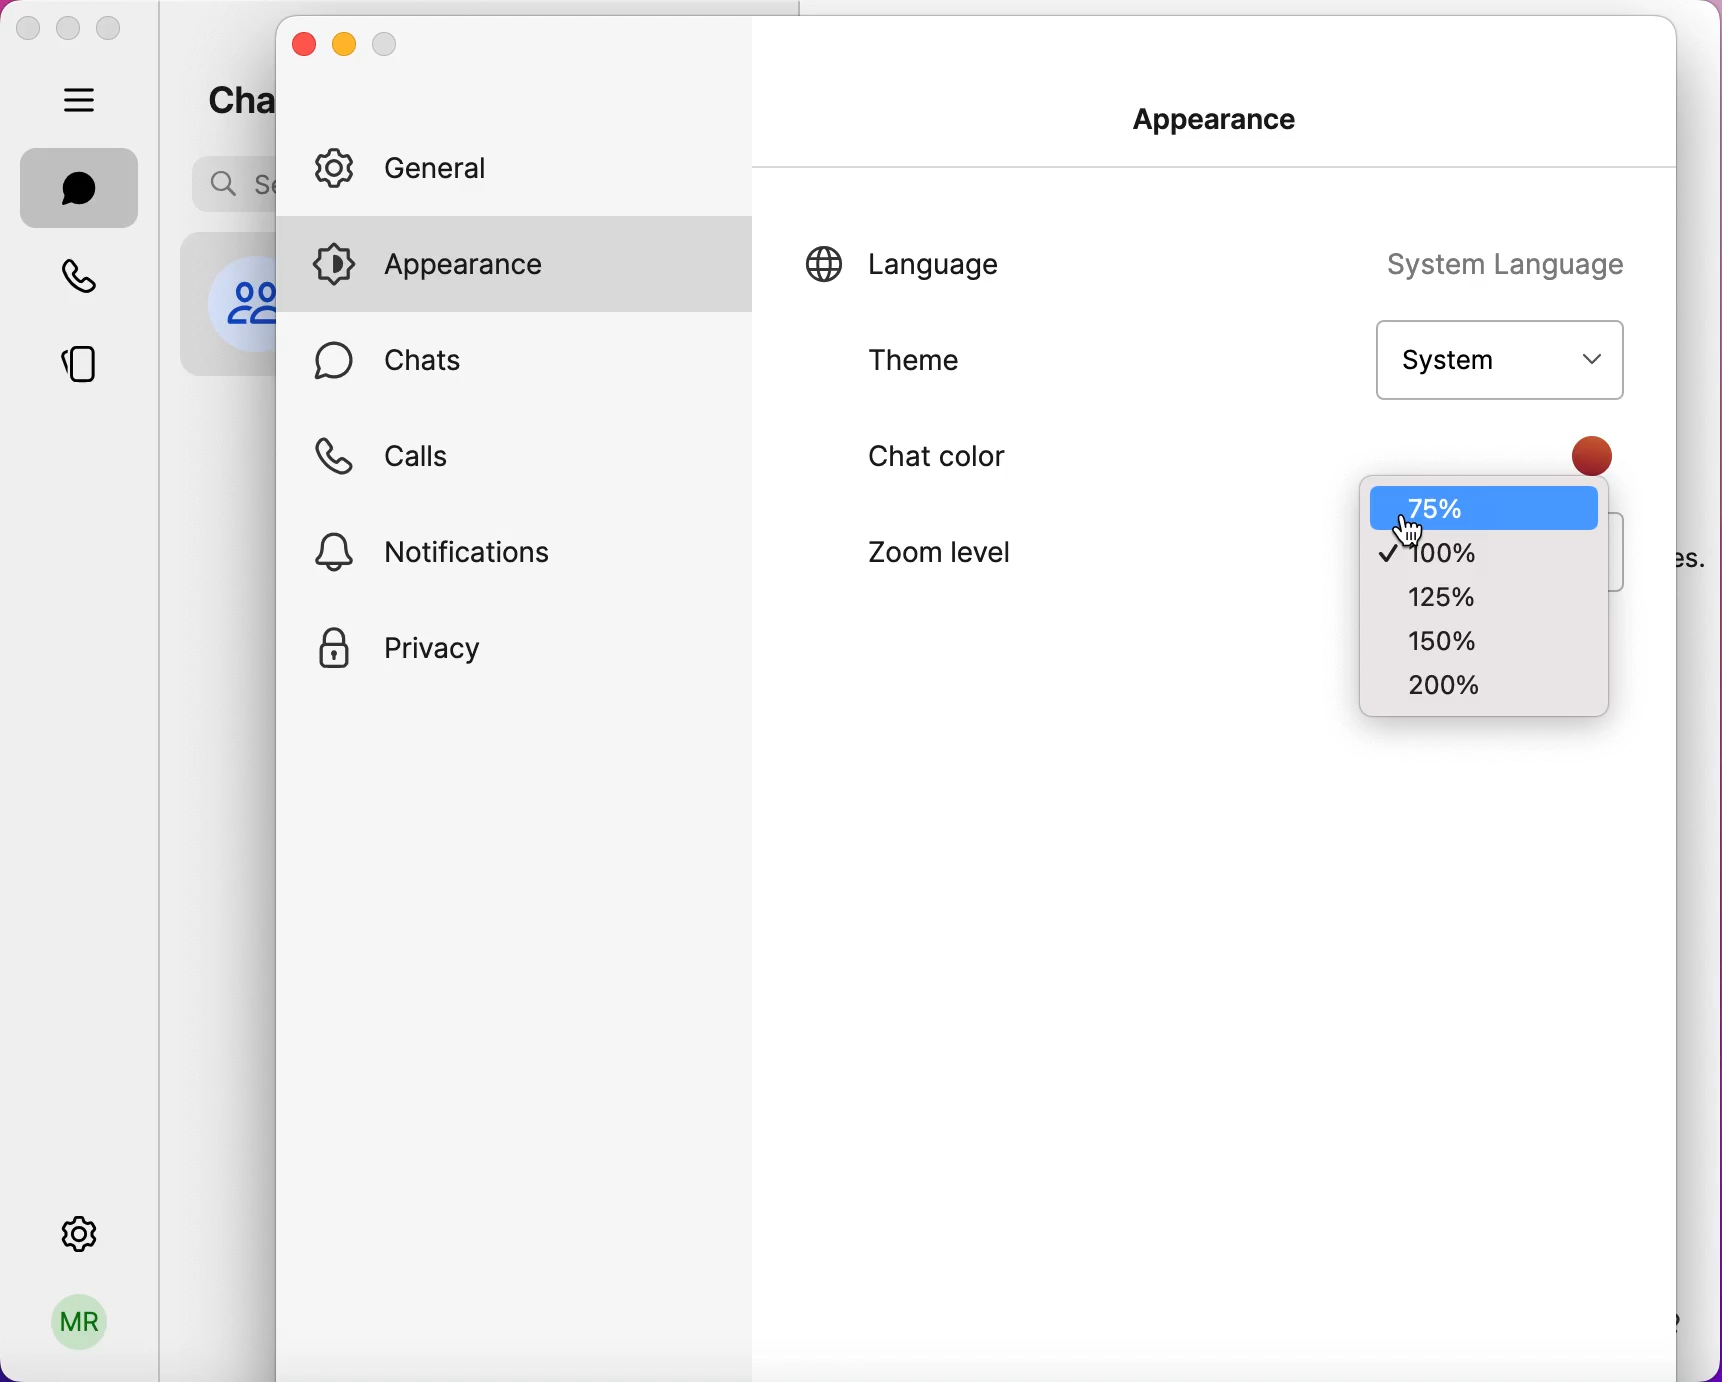 The width and height of the screenshot is (1722, 1382). What do you see at coordinates (77, 281) in the screenshot?
I see `calls` at bounding box center [77, 281].